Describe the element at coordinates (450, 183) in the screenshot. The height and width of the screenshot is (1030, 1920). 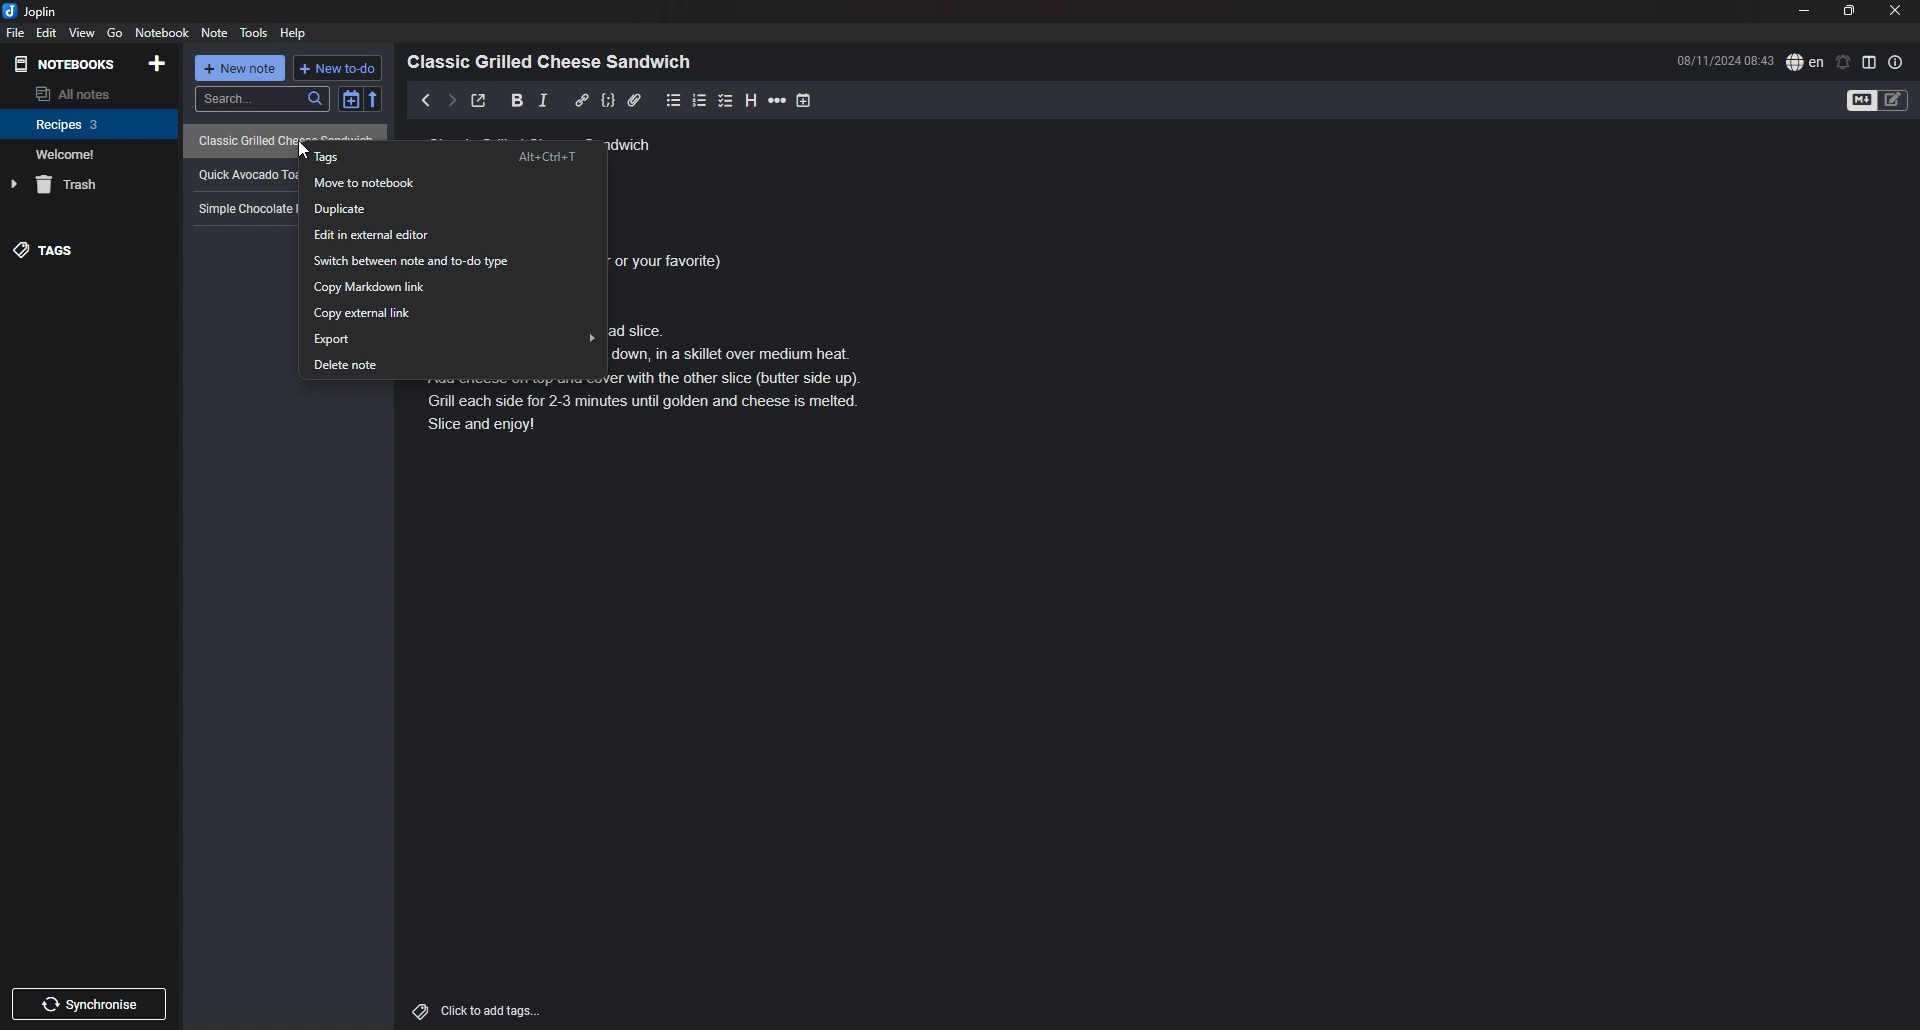
I see `move to notebook` at that location.